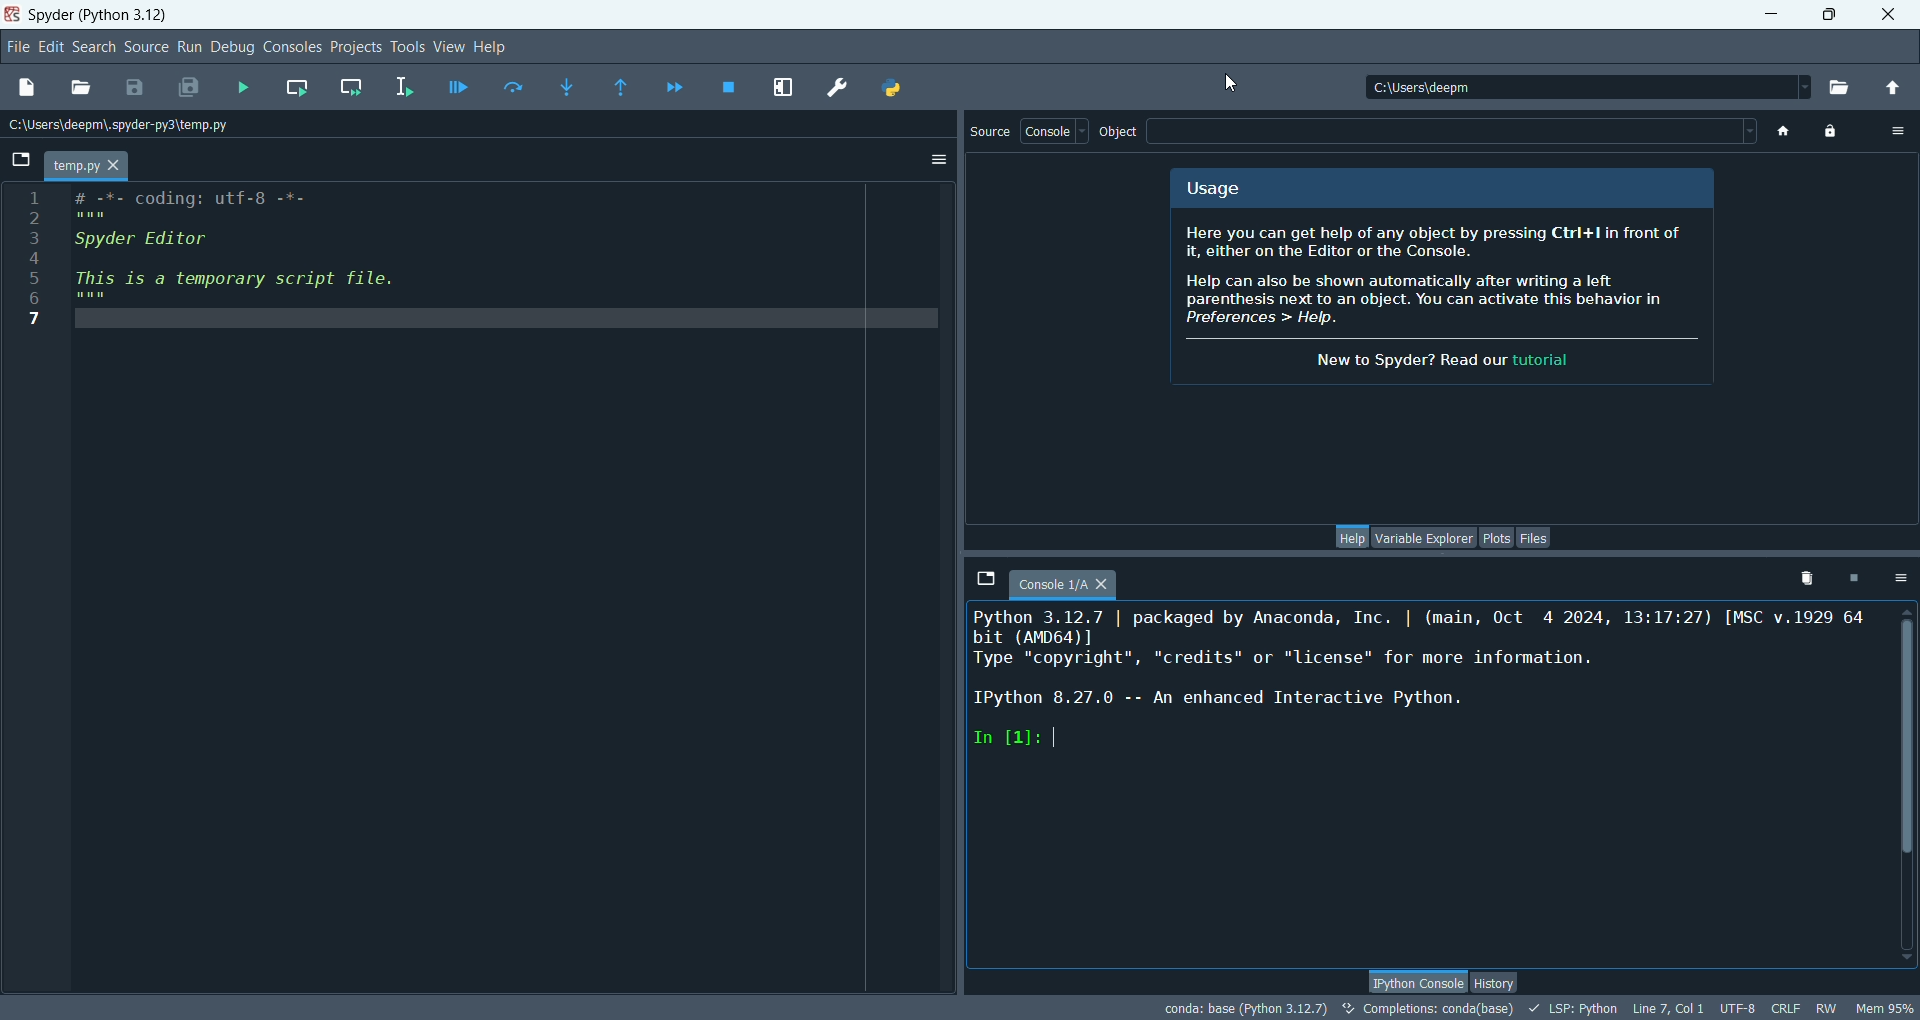 The height and width of the screenshot is (1020, 1920). I want to click on preferences, so click(837, 87).